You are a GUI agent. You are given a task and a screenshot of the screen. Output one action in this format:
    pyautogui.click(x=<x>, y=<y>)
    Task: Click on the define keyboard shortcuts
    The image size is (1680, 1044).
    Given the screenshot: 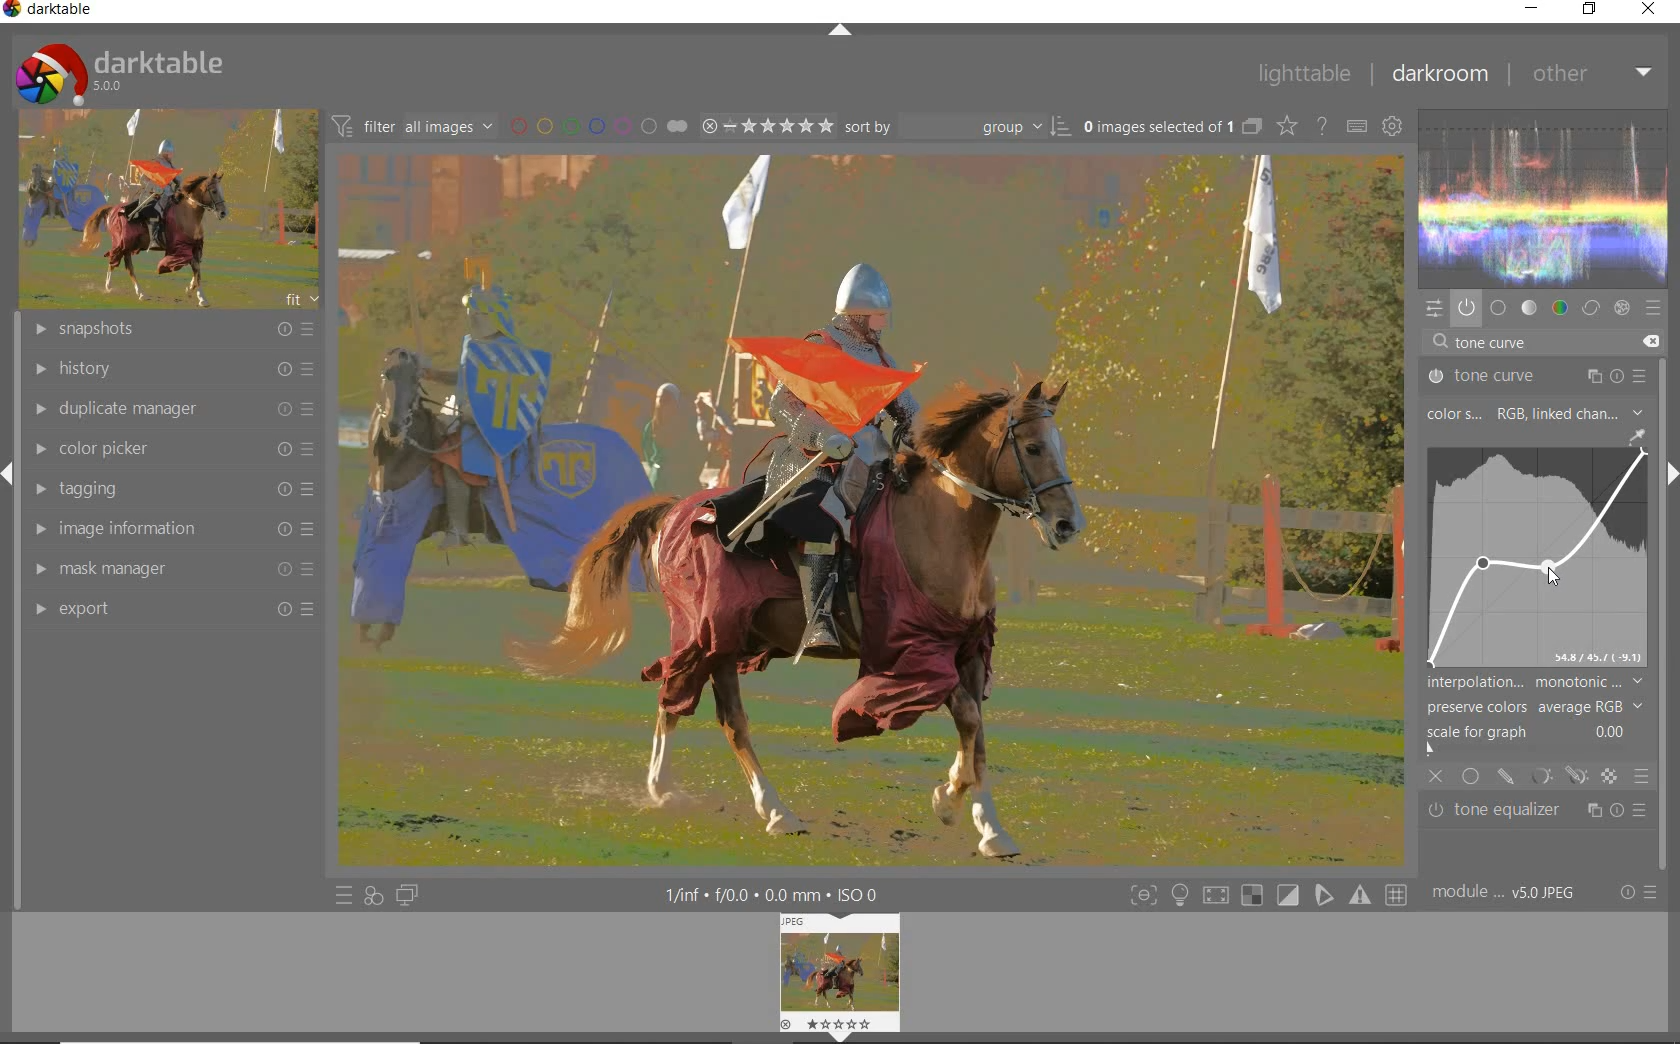 What is the action you would take?
    pyautogui.click(x=1356, y=127)
    